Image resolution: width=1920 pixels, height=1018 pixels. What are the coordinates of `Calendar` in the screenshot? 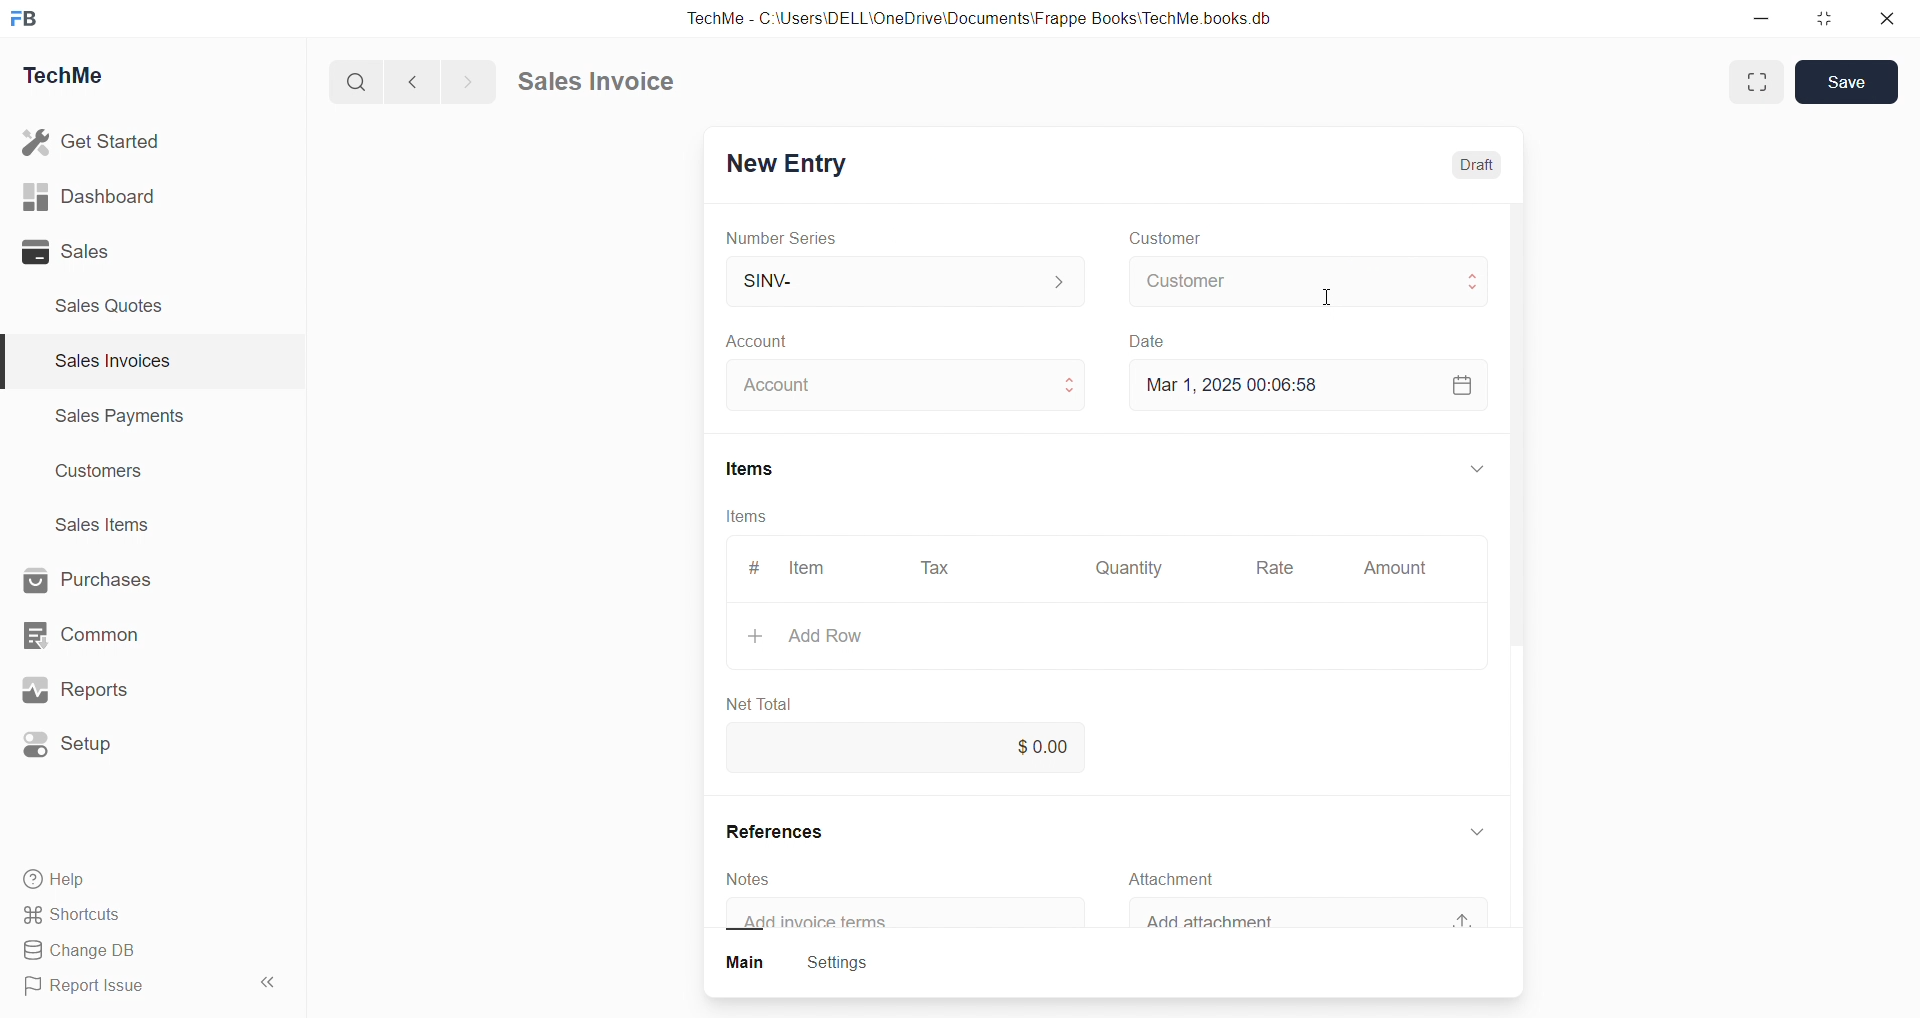 It's located at (1460, 383).